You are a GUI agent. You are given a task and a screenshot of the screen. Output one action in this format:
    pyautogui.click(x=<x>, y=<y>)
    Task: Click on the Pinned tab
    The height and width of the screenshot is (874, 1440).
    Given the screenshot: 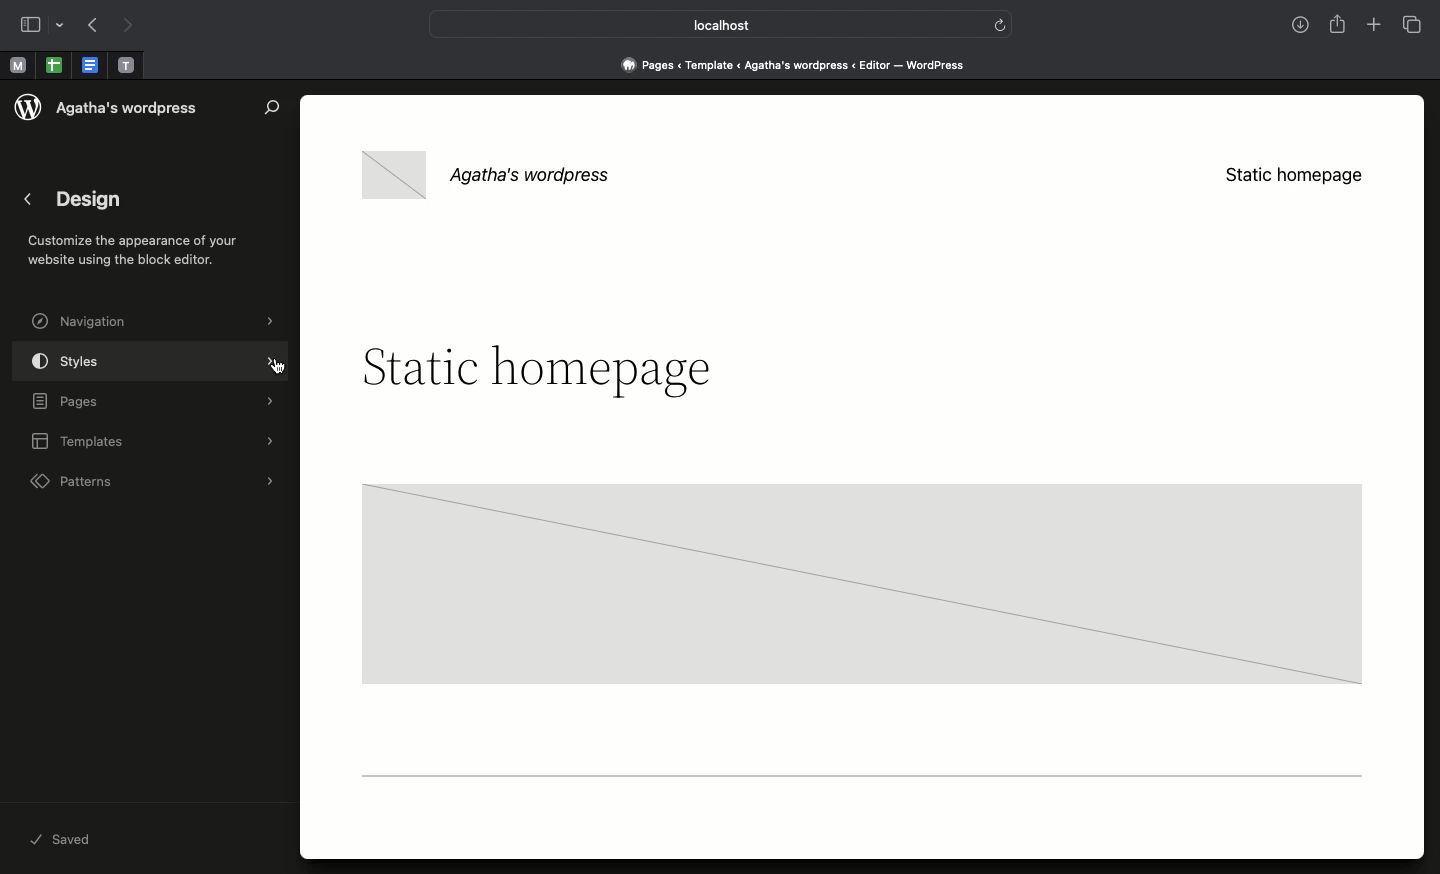 What is the action you would take?
    pyautogui.click(x=92, y=66)
    